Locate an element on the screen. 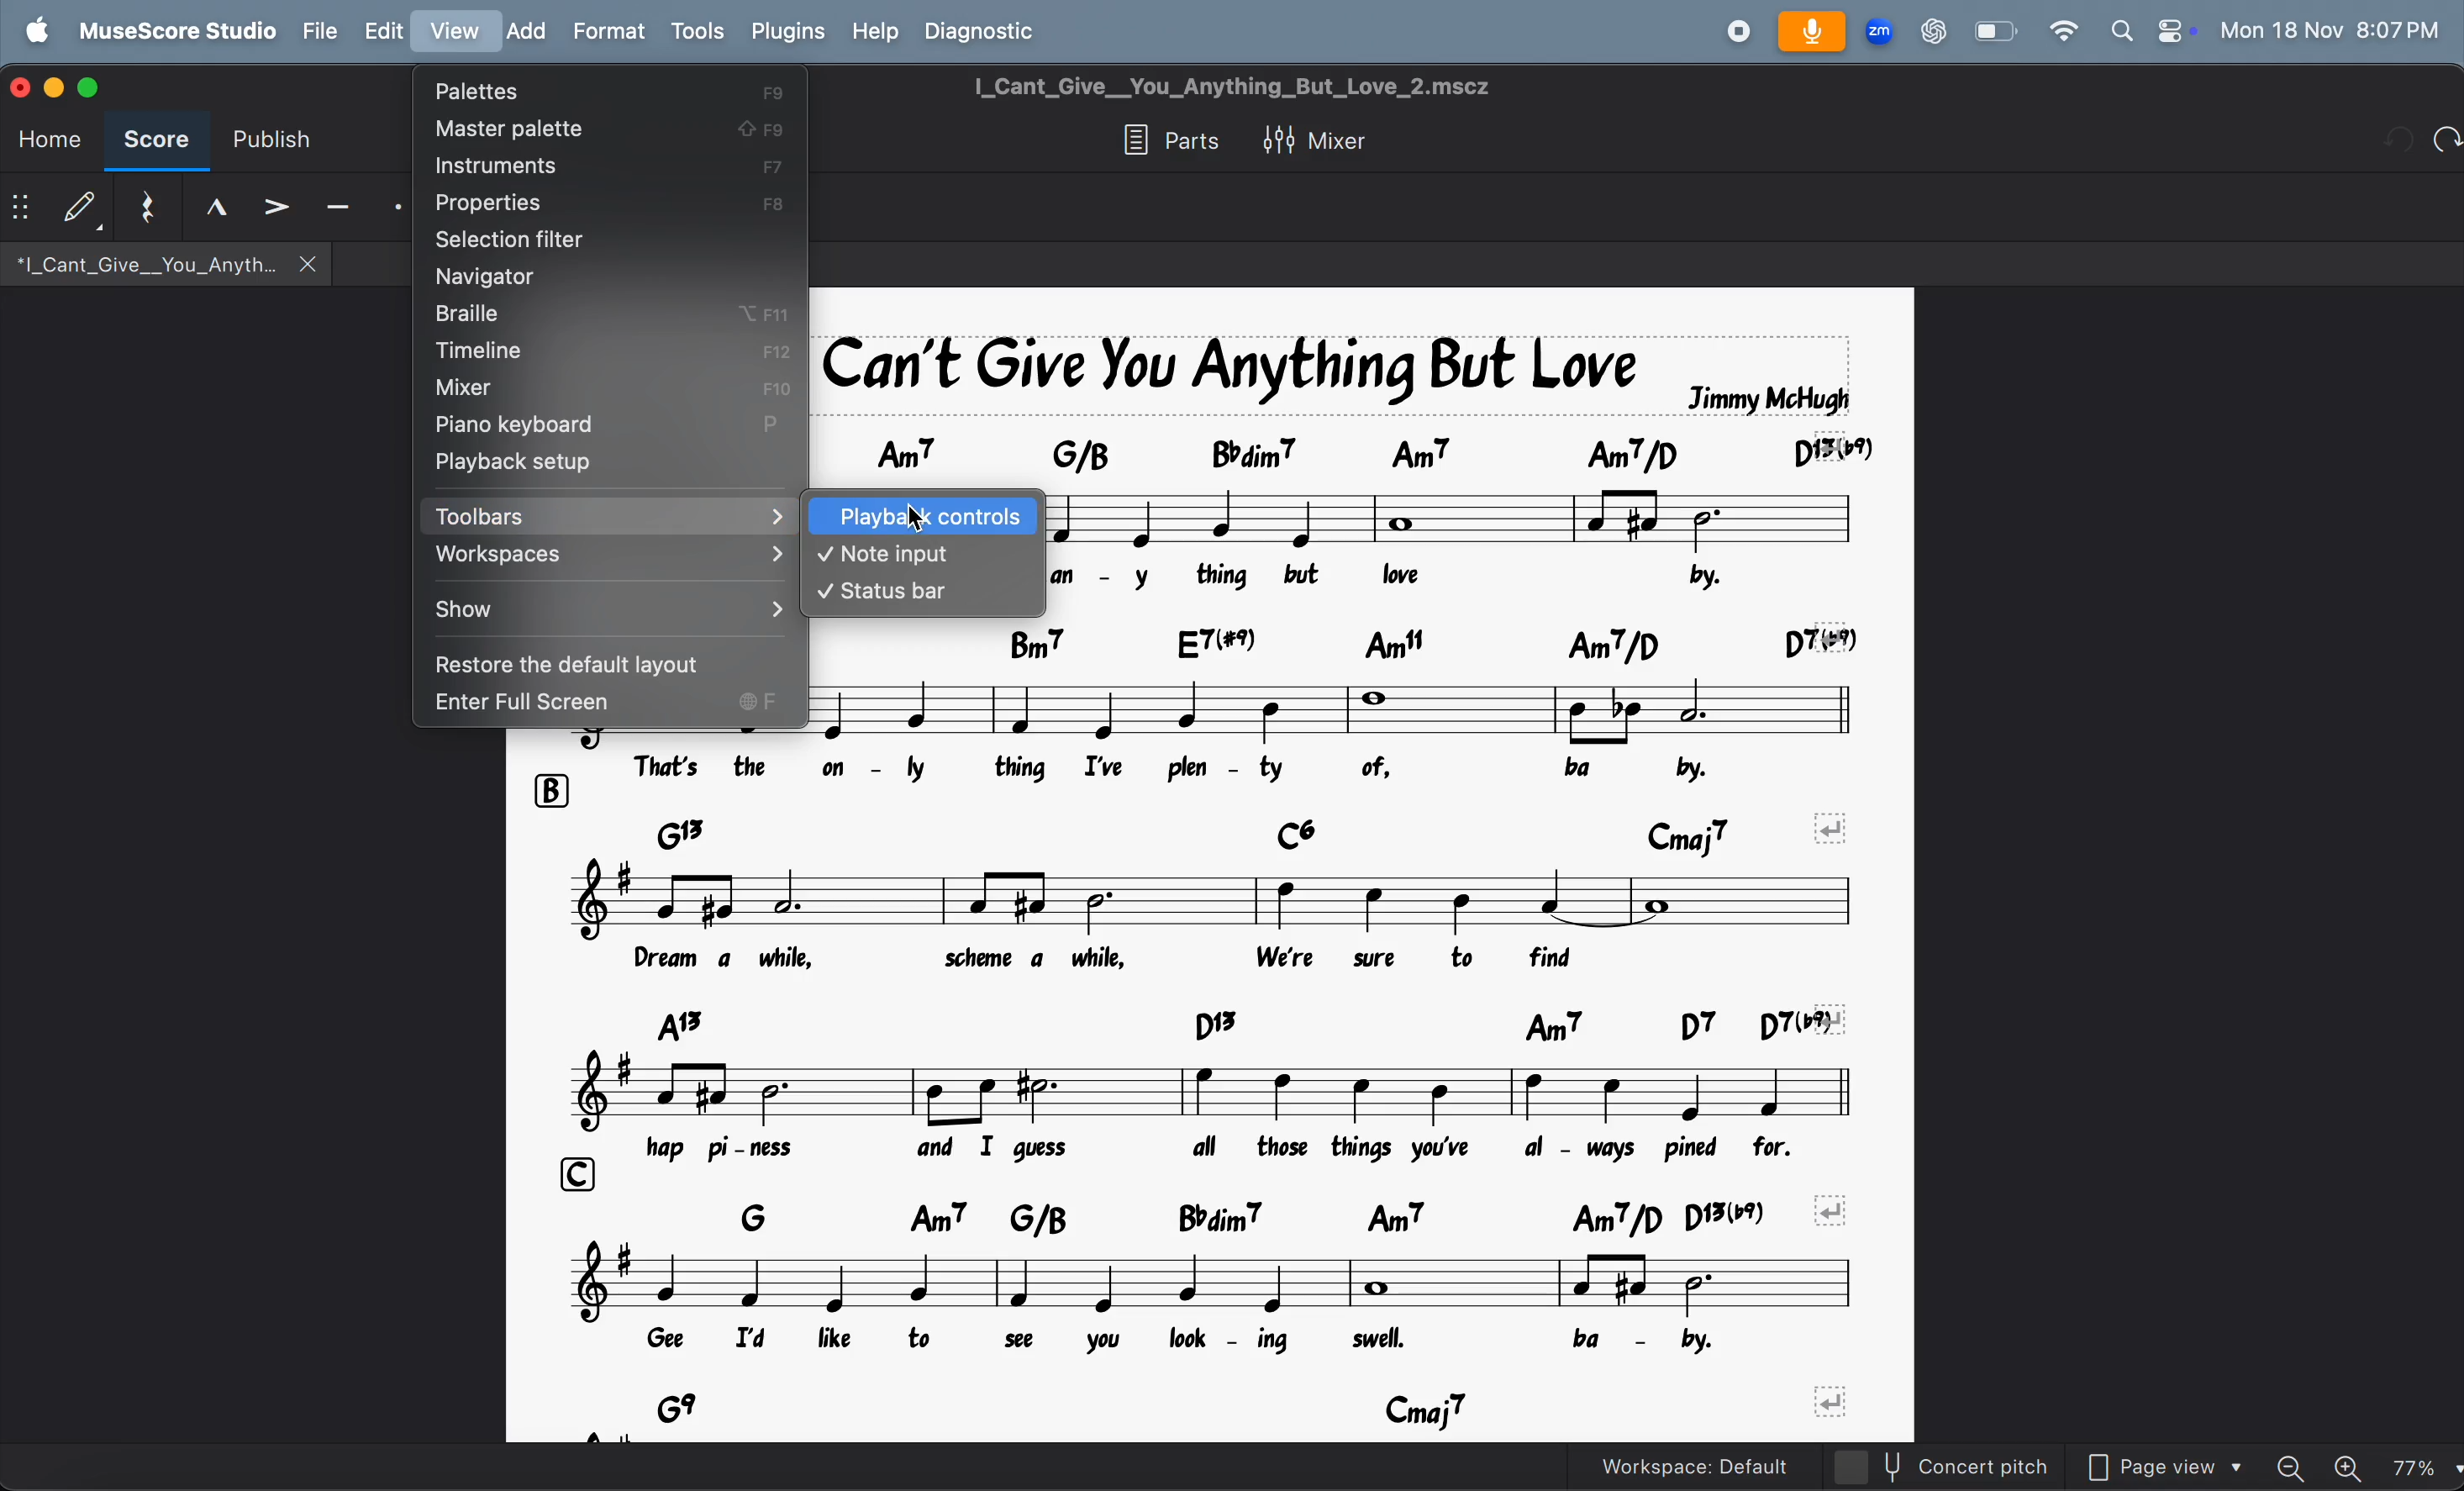 The width and height of the screenshot is (2464, 1491). properties is located at coordinates (609, 203).